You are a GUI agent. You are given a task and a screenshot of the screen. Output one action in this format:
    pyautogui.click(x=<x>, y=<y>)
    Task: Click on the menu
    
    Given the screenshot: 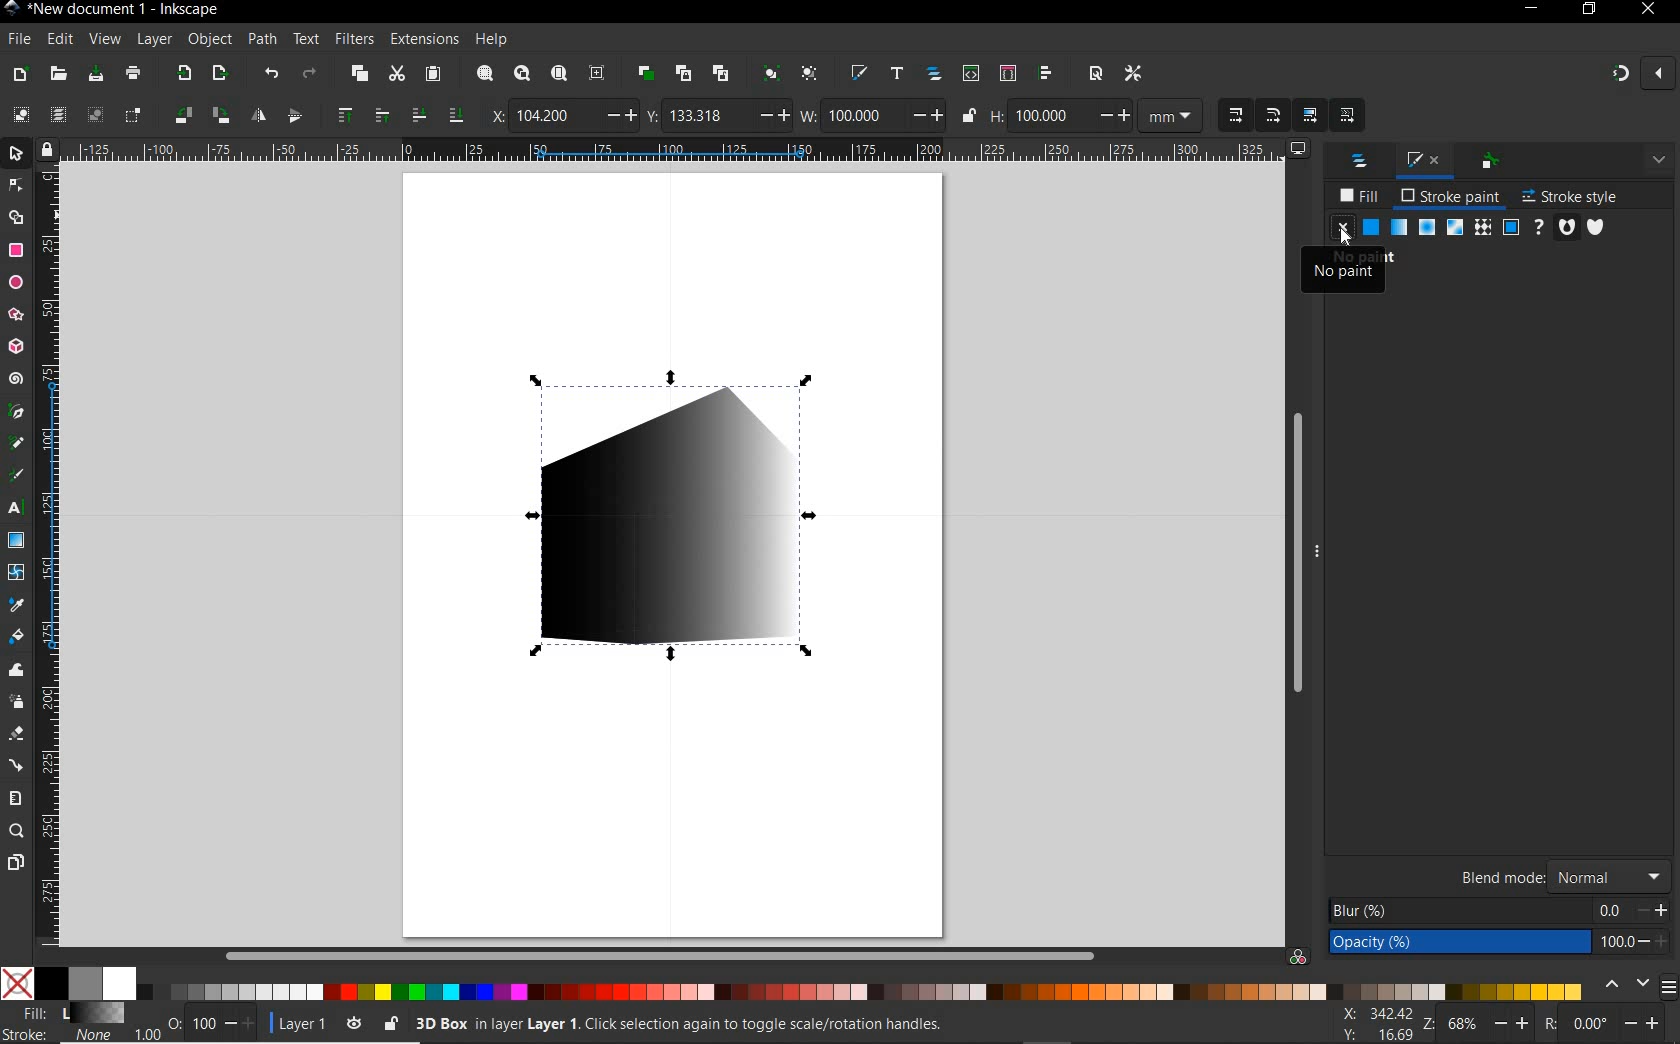 What is the action you would take?
    pyautogui.click(x=1669, y=986)
    